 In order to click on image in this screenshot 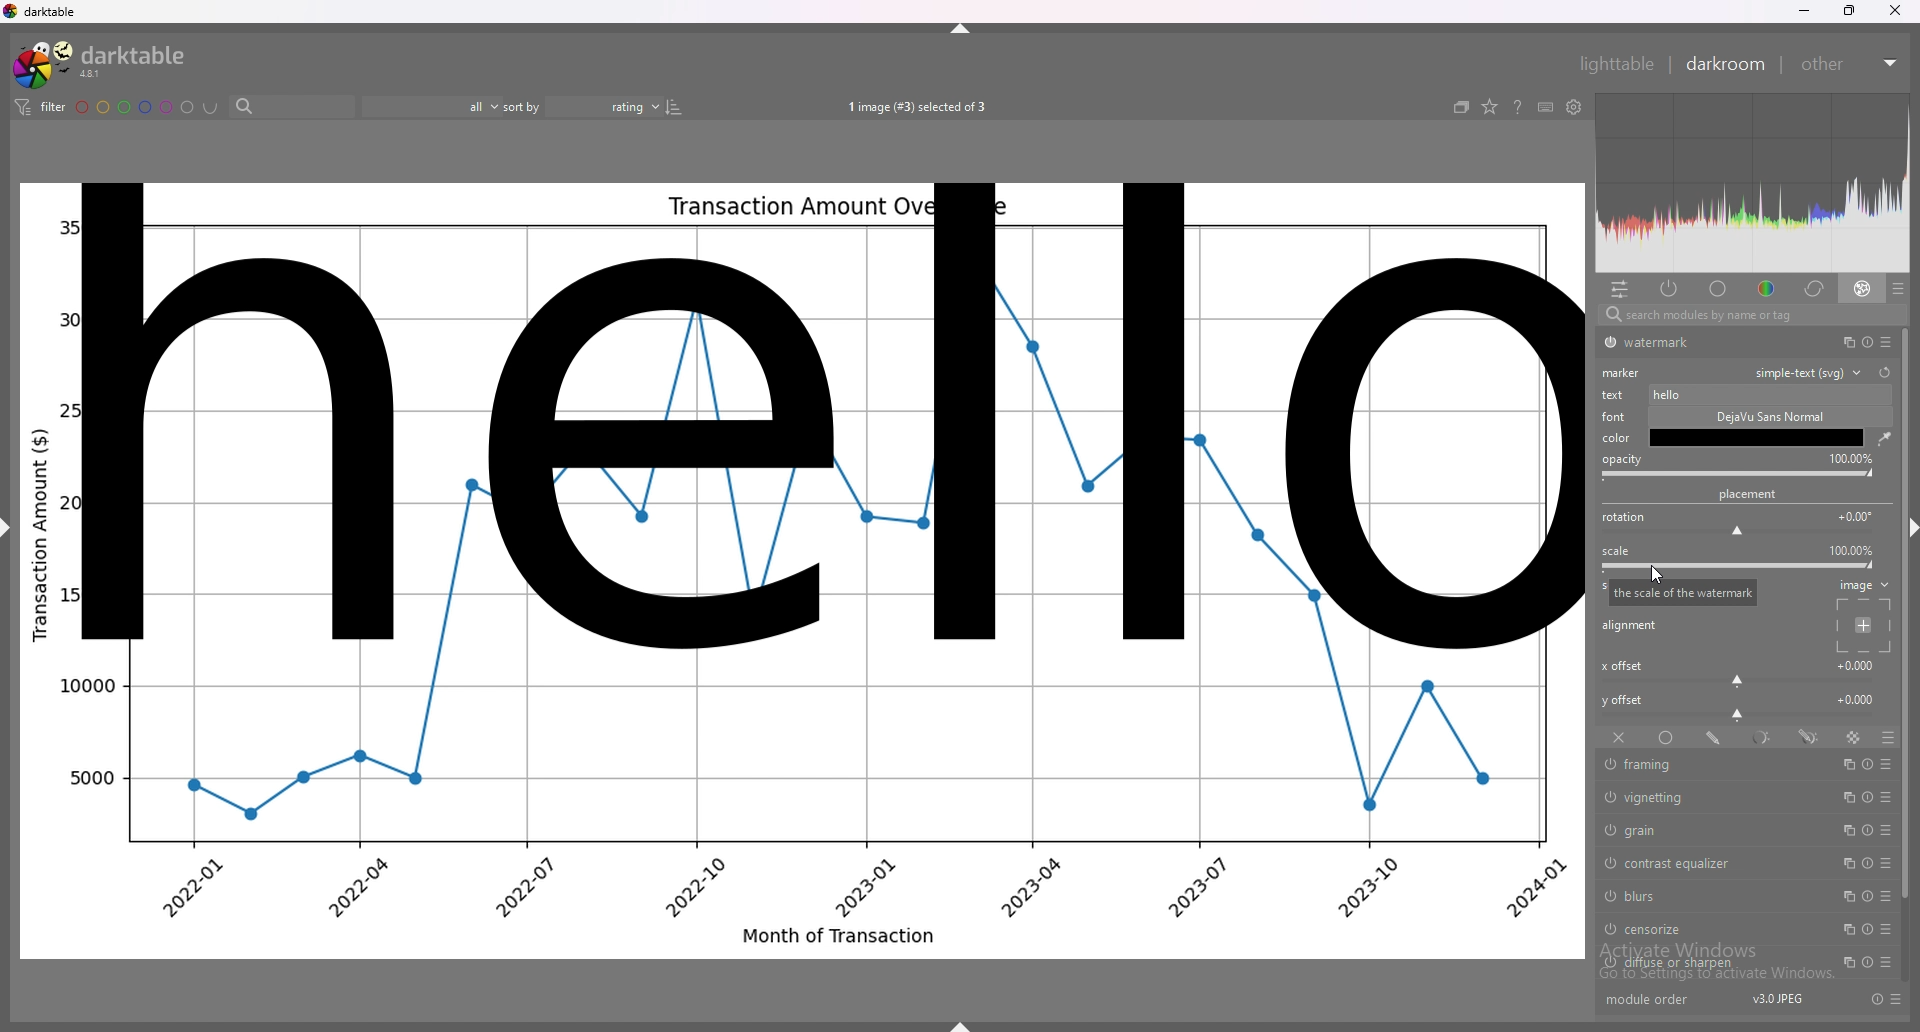, I will do `click(1864, 585)`.